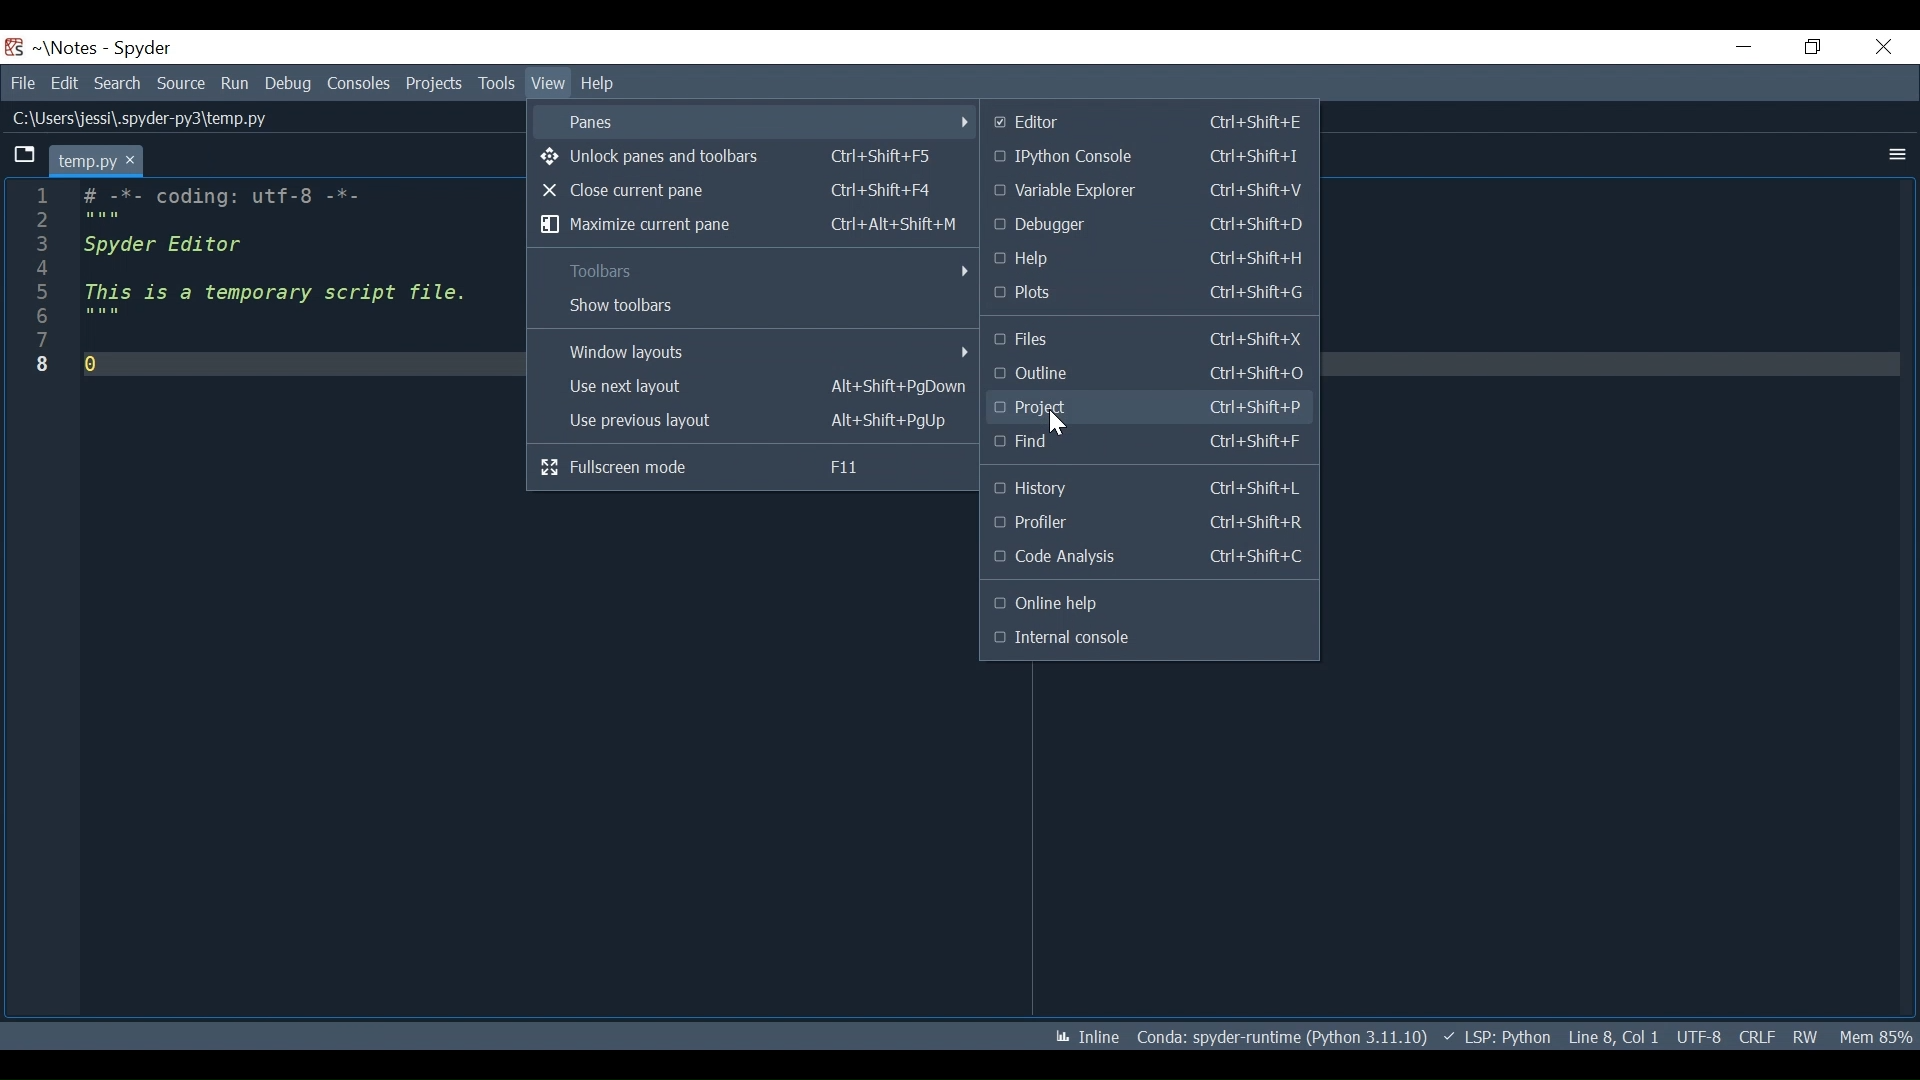 The width and height of the screenshot is (1920, 1080). I want to click on Run, so click(235, 84).